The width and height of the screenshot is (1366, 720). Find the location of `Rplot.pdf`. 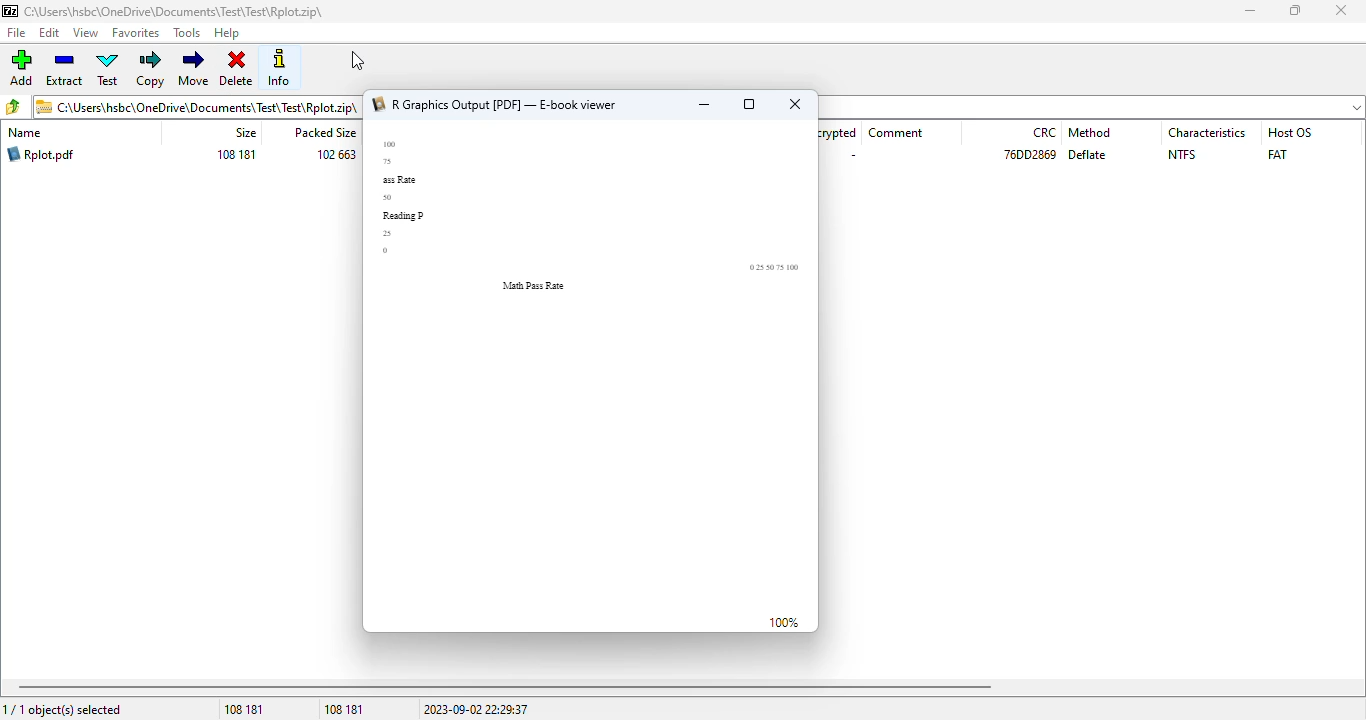

Rplot.pdf is located at coordinates (41, 154).